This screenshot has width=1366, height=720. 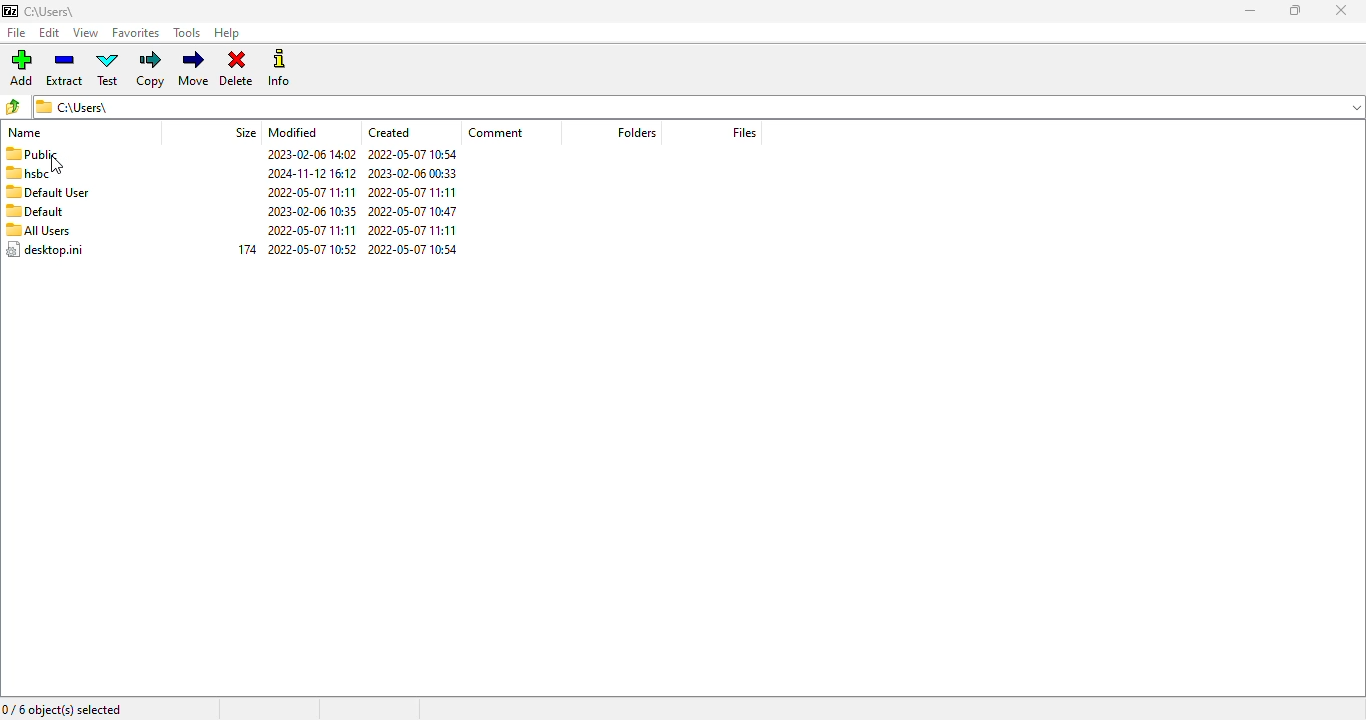 I want to click on favorites, so click(x=136, y=34).